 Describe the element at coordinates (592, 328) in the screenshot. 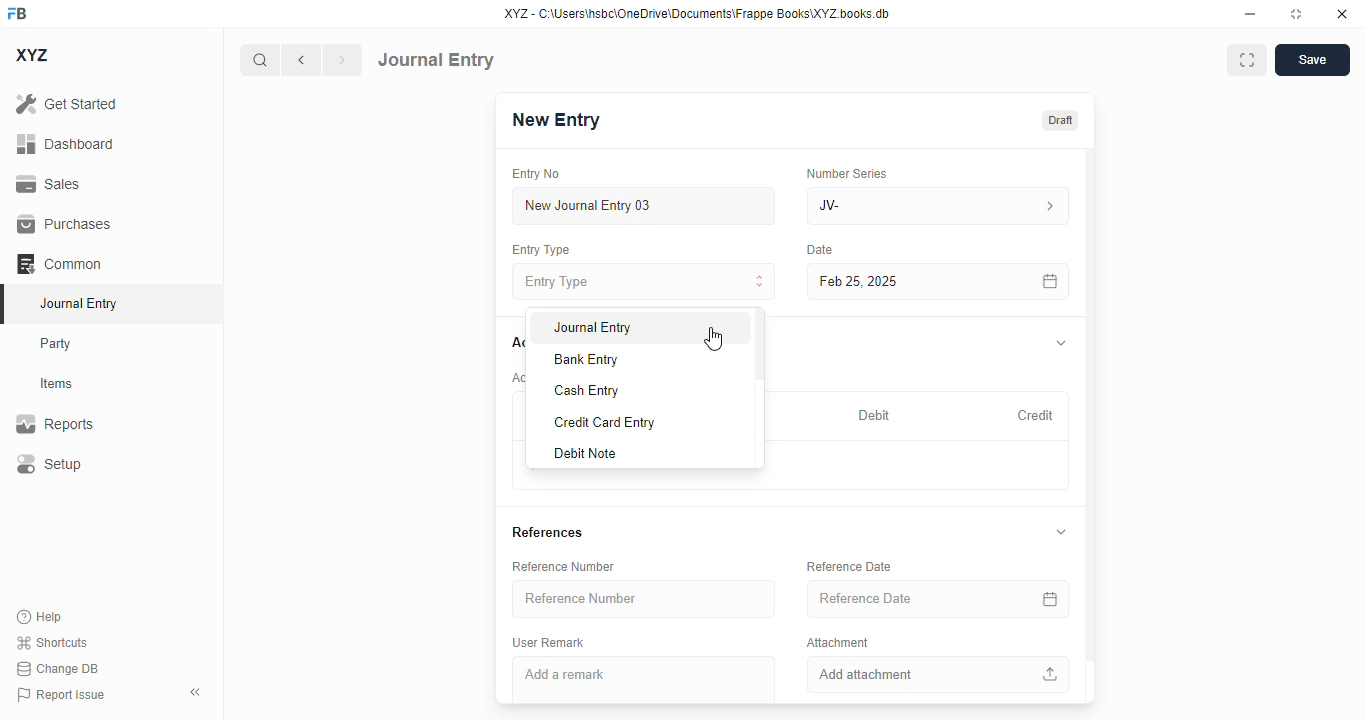

I see `journal entry` at that location.